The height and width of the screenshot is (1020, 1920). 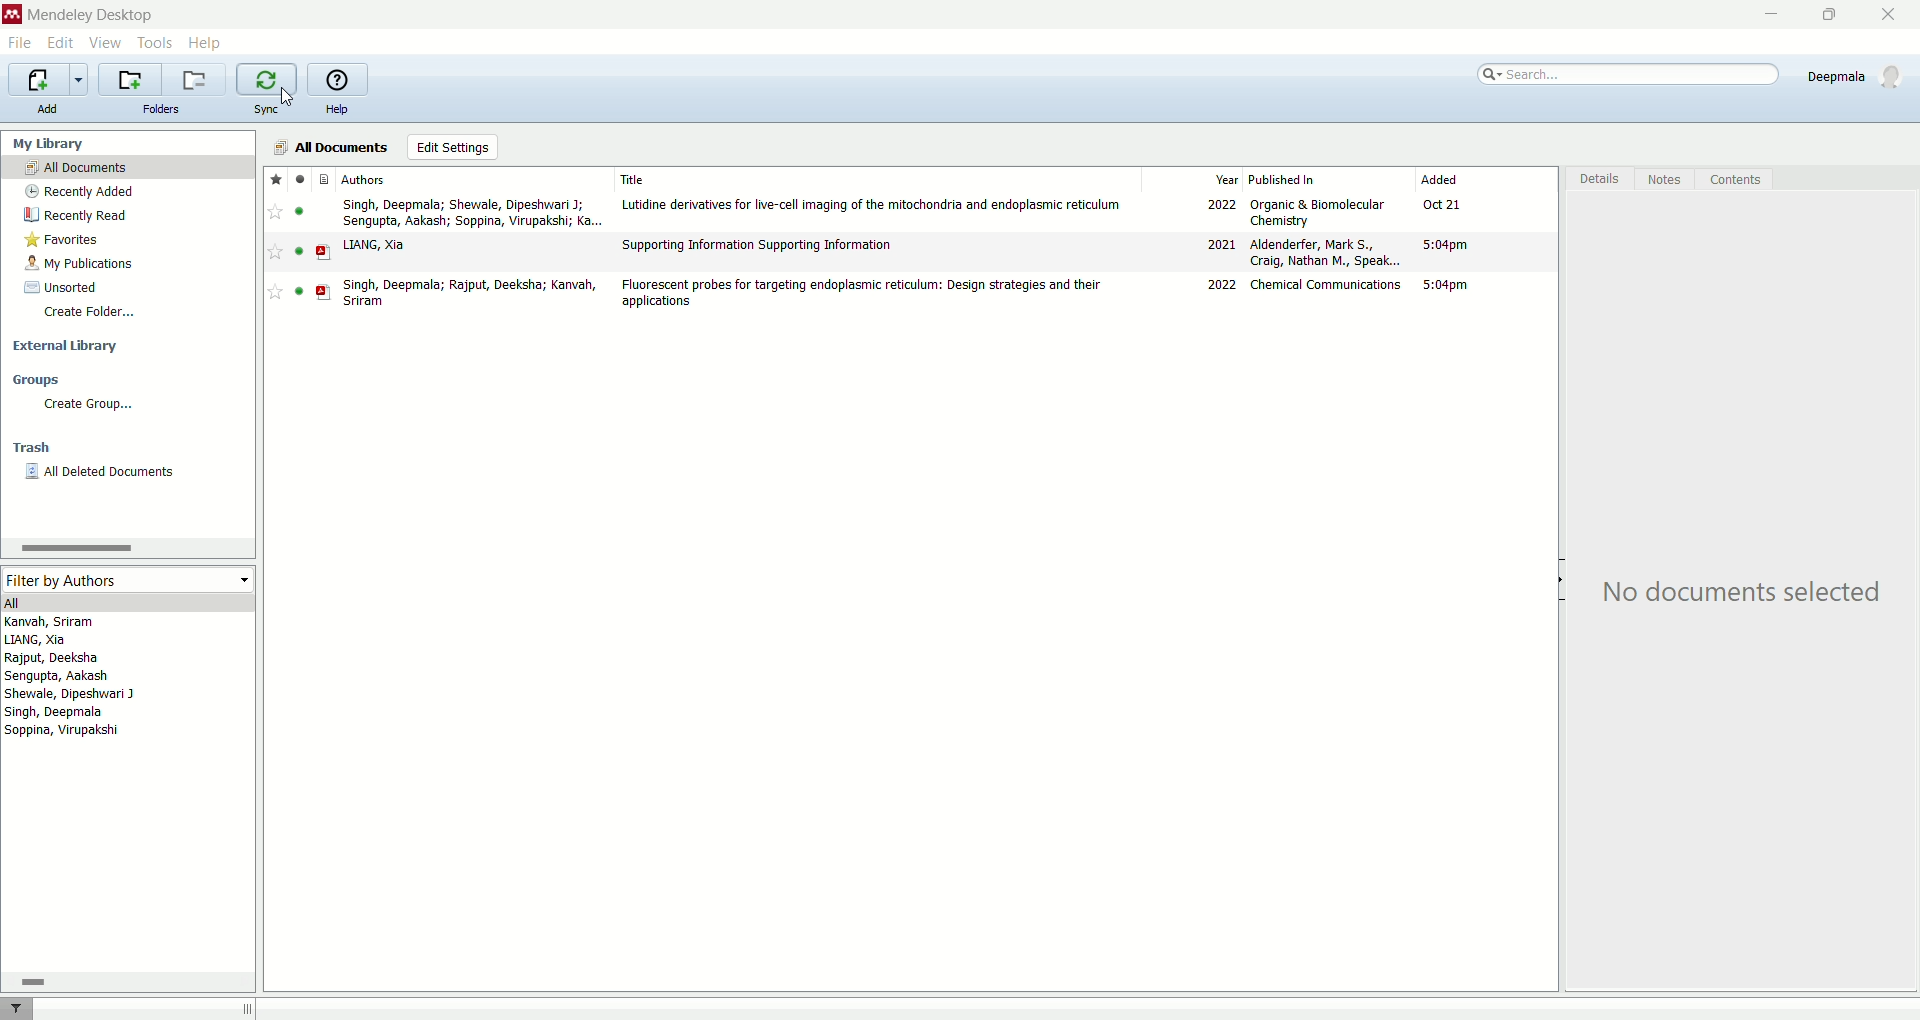 I want to click on published in, so click(x=1326, y=180).